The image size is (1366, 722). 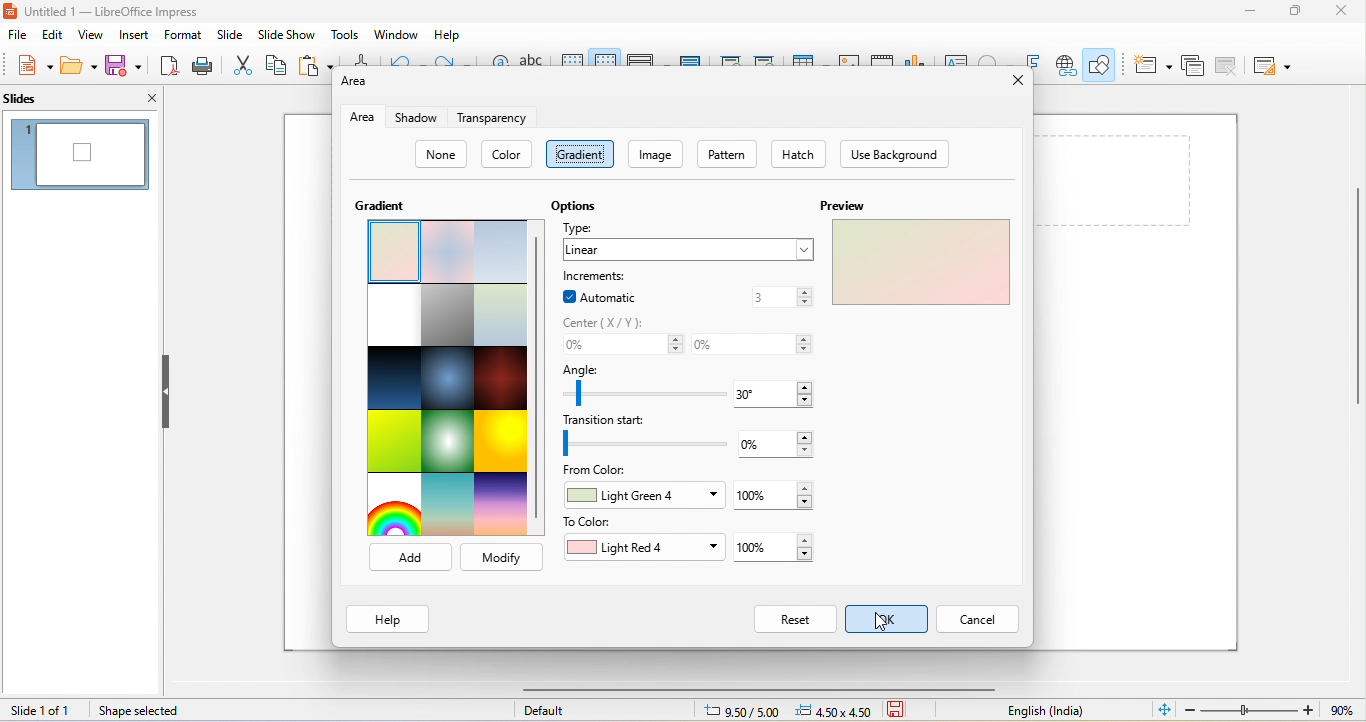 What do you see at coordinates (577, 207) in the screenshot?
I see `options` at bounding box center [577, 207].